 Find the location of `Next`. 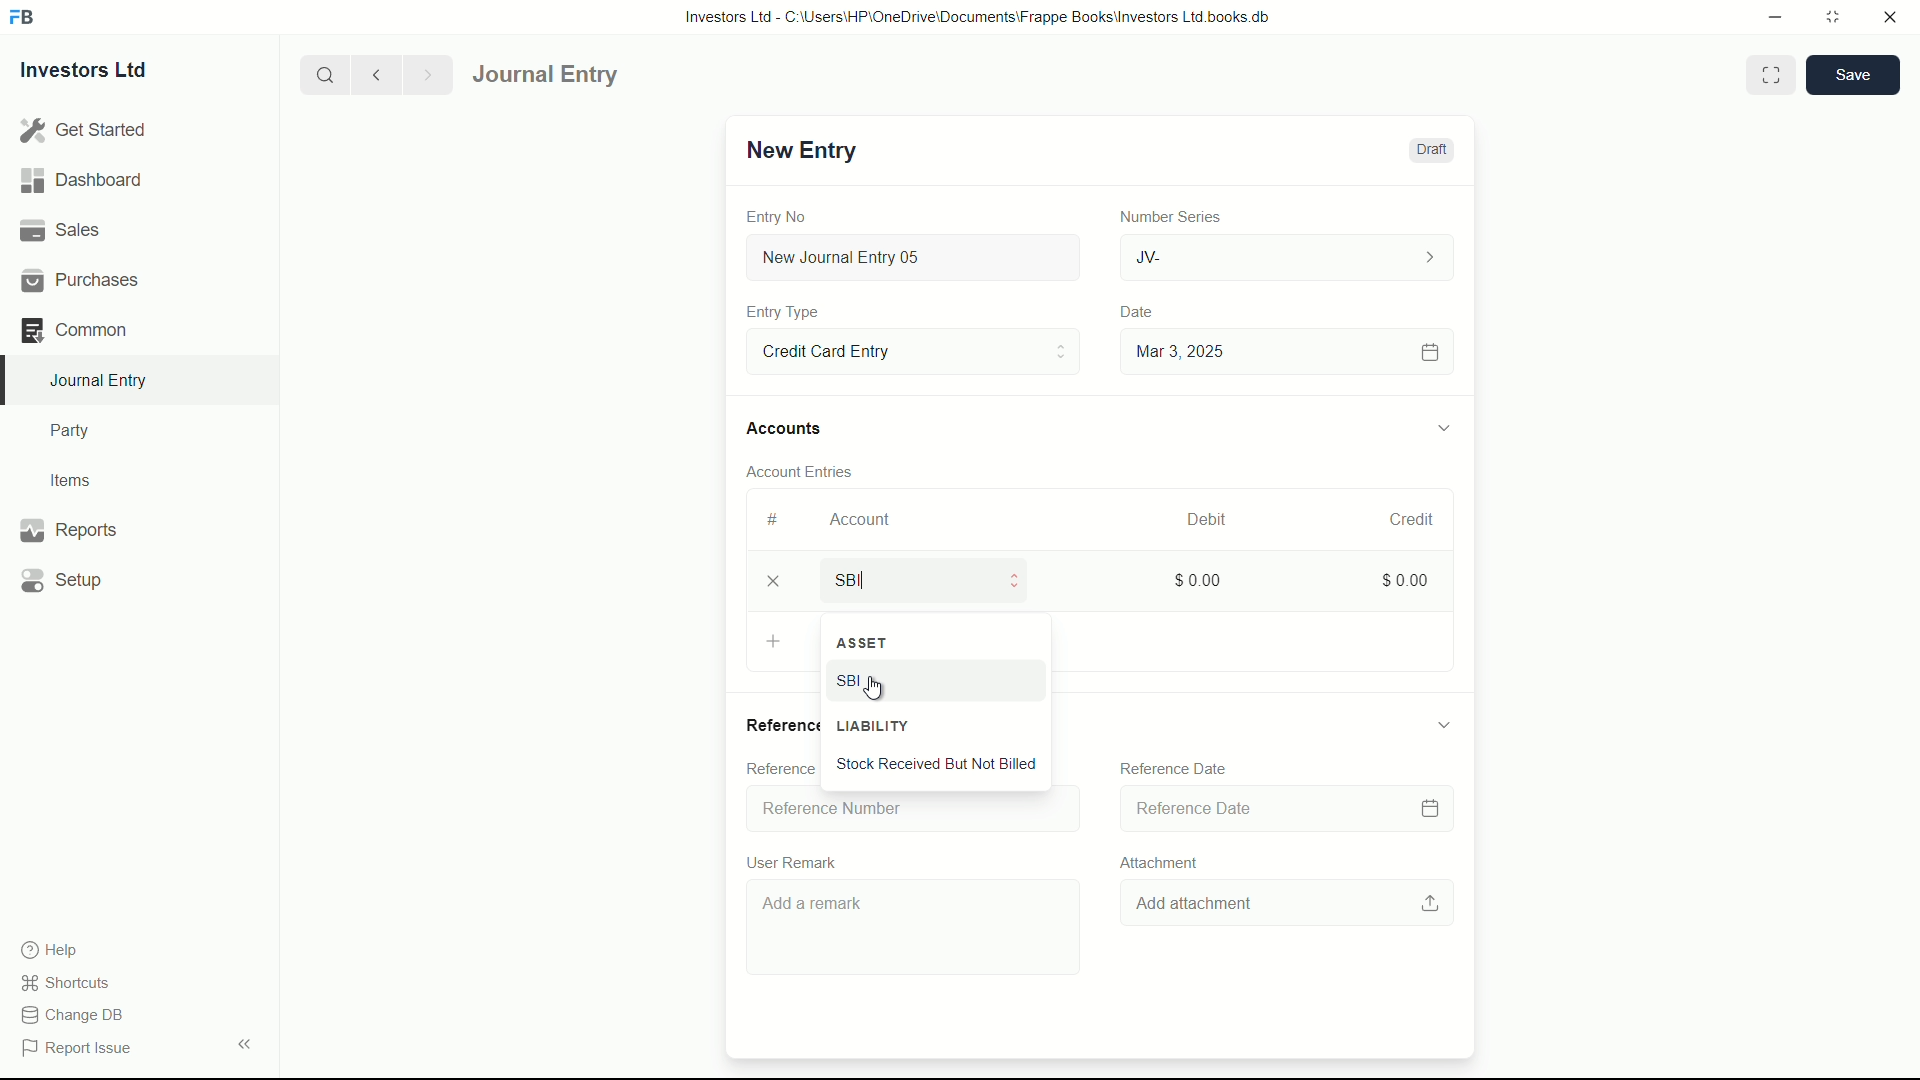

Next is located at coordinates (424, 74).